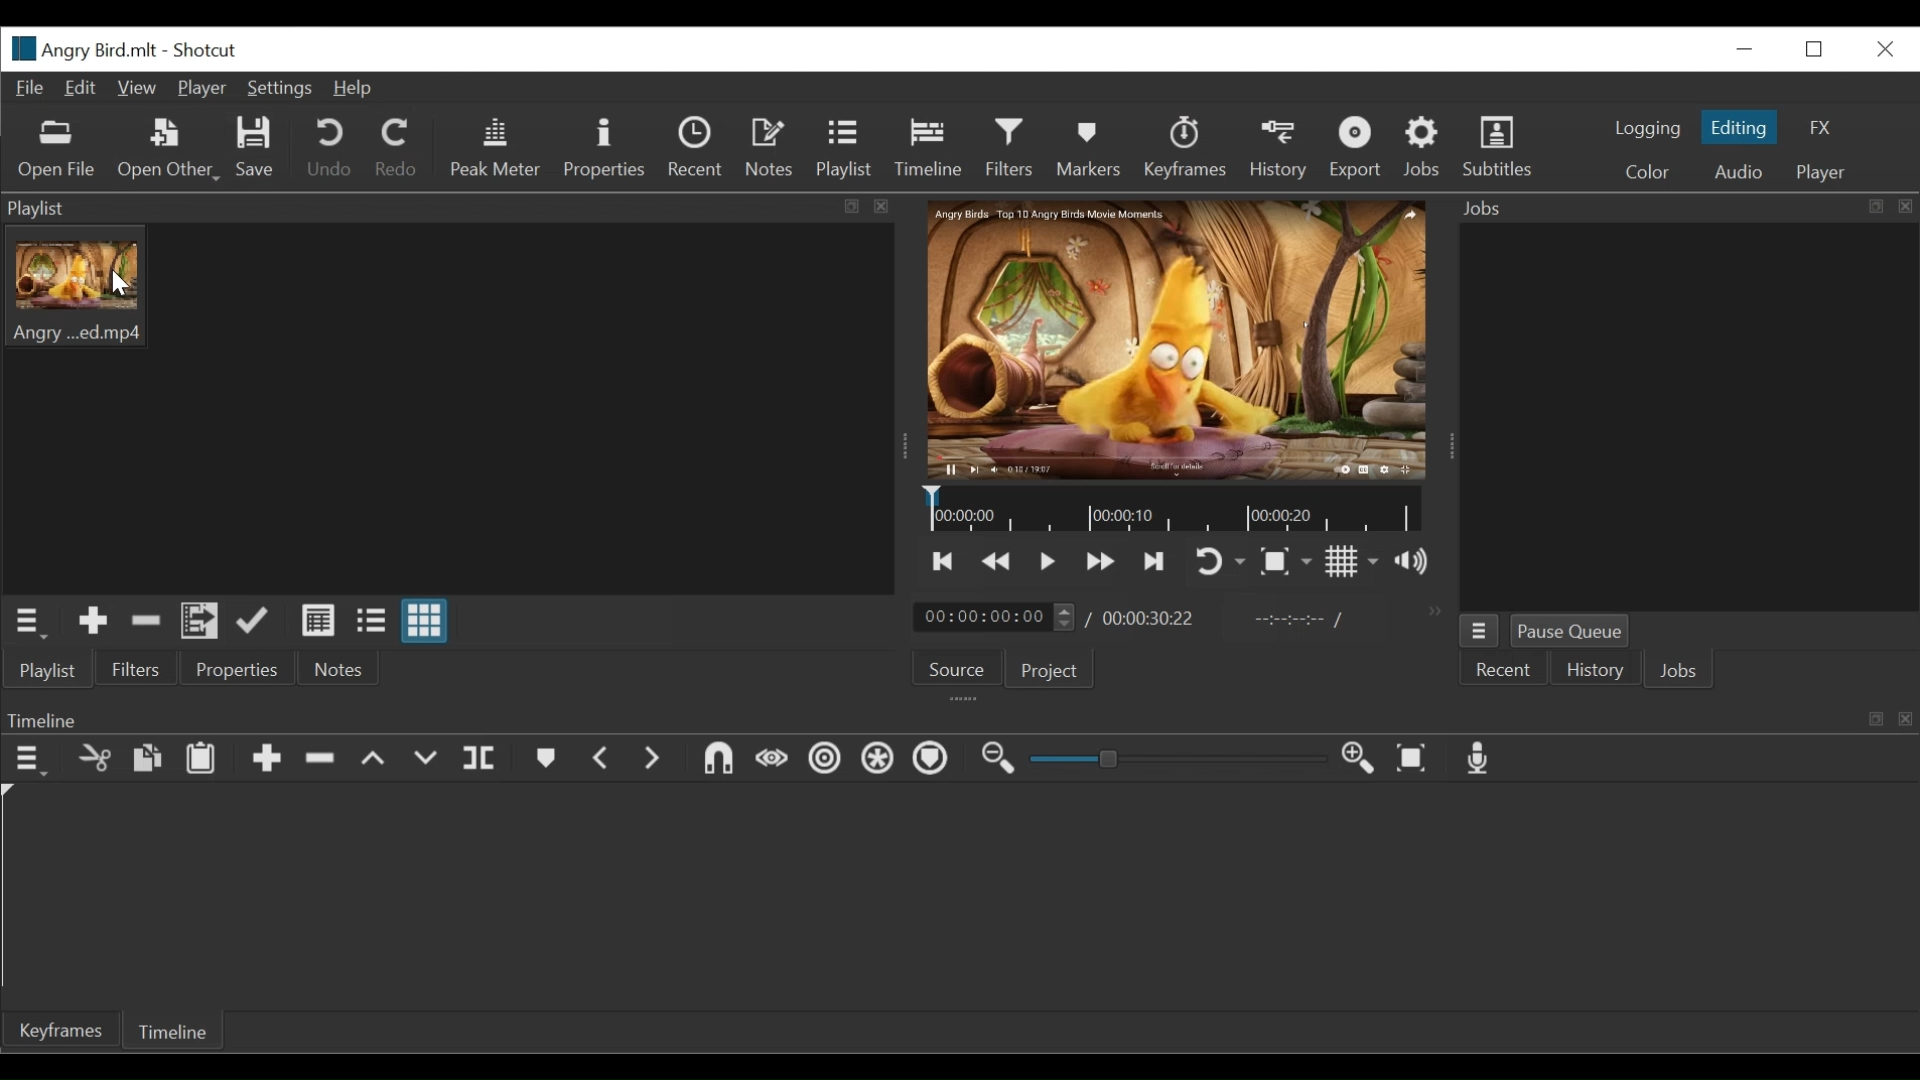 The height and width of the screenshot is (1080, 1920). What do you see at coordinates (773, 762) in the screenshot?
I see `Scrub while dragging` at bounding box center [773, 762].